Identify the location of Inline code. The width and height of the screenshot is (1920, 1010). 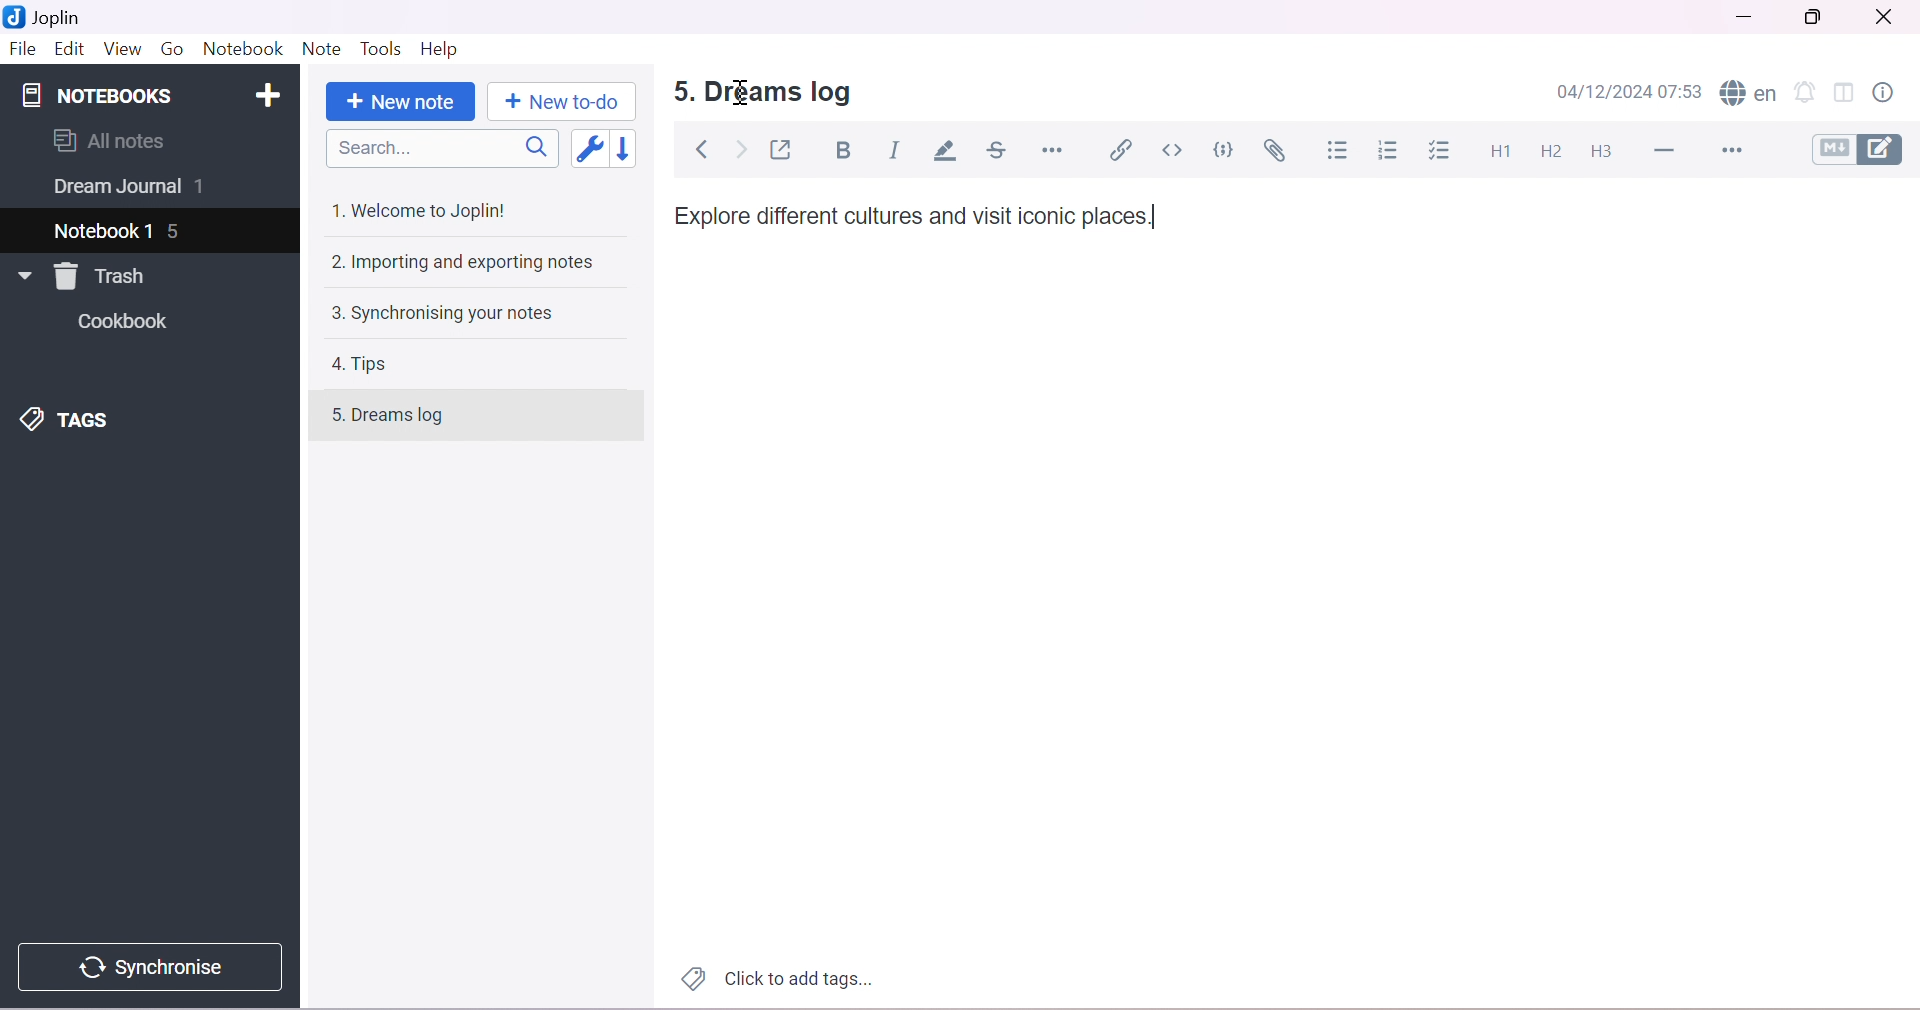
(1174, 150).